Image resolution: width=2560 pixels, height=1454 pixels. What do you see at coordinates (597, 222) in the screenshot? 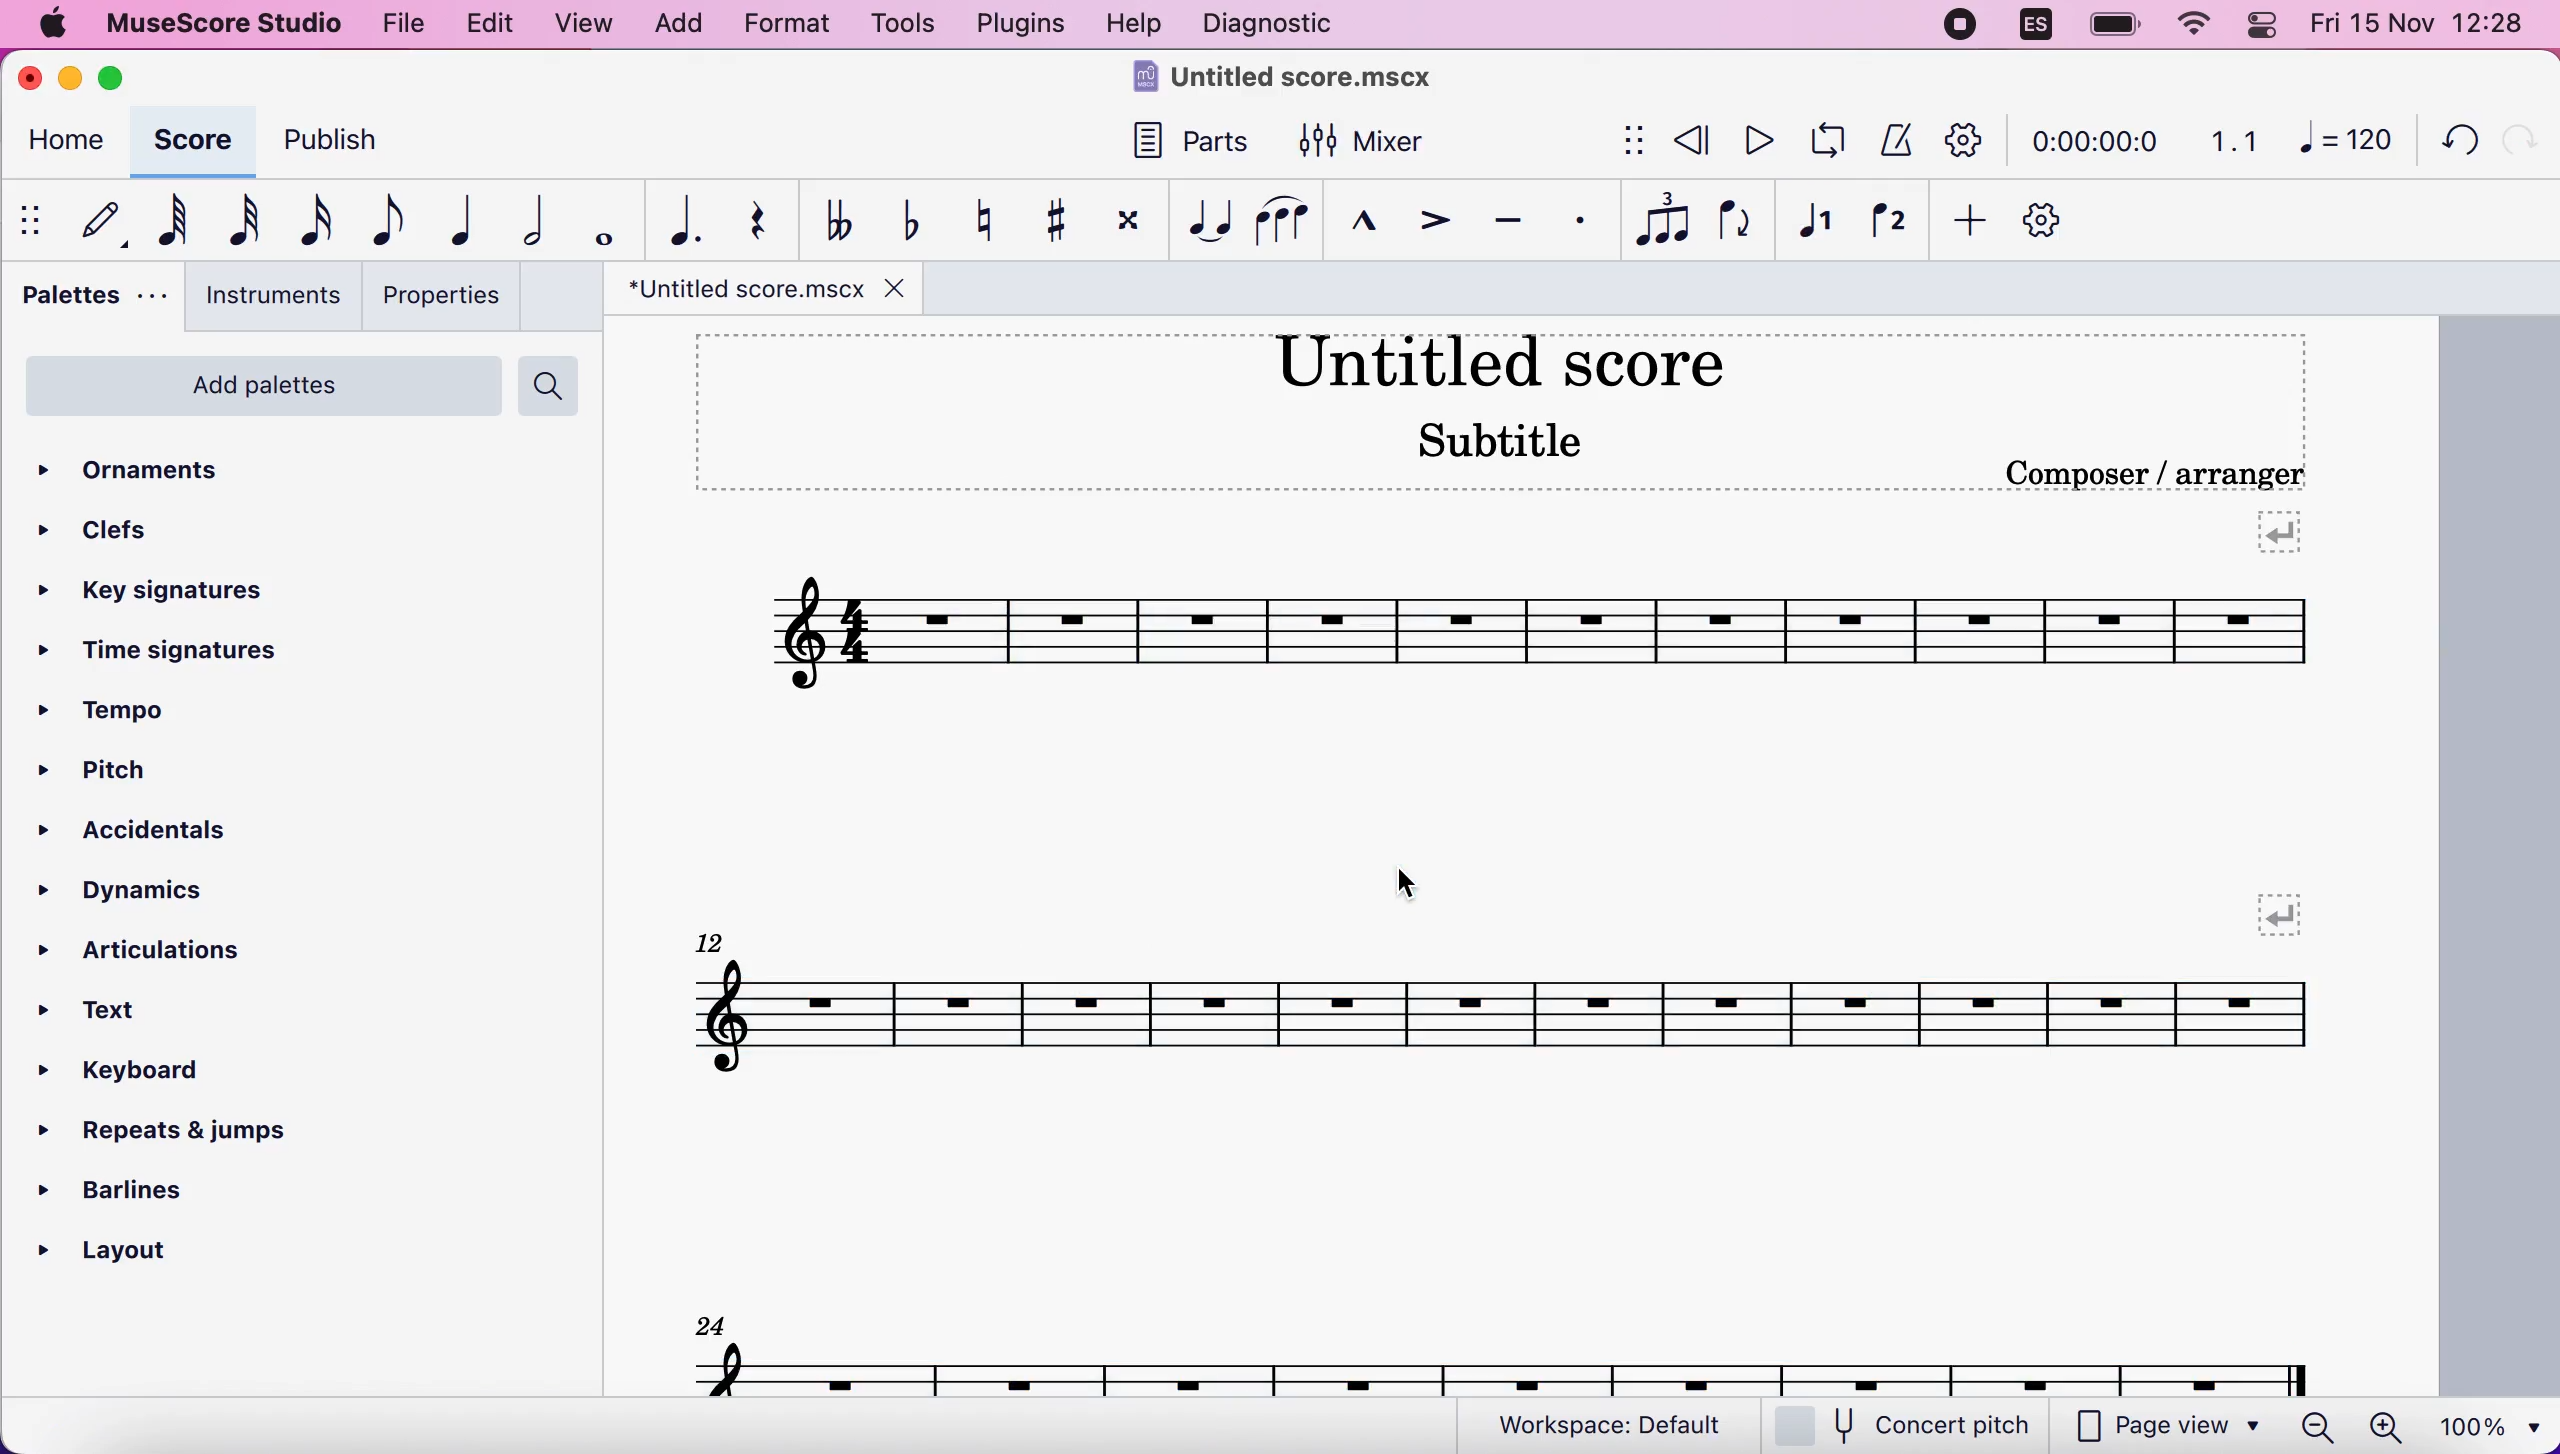
I see `whole note` at bounding box center [597, 222].